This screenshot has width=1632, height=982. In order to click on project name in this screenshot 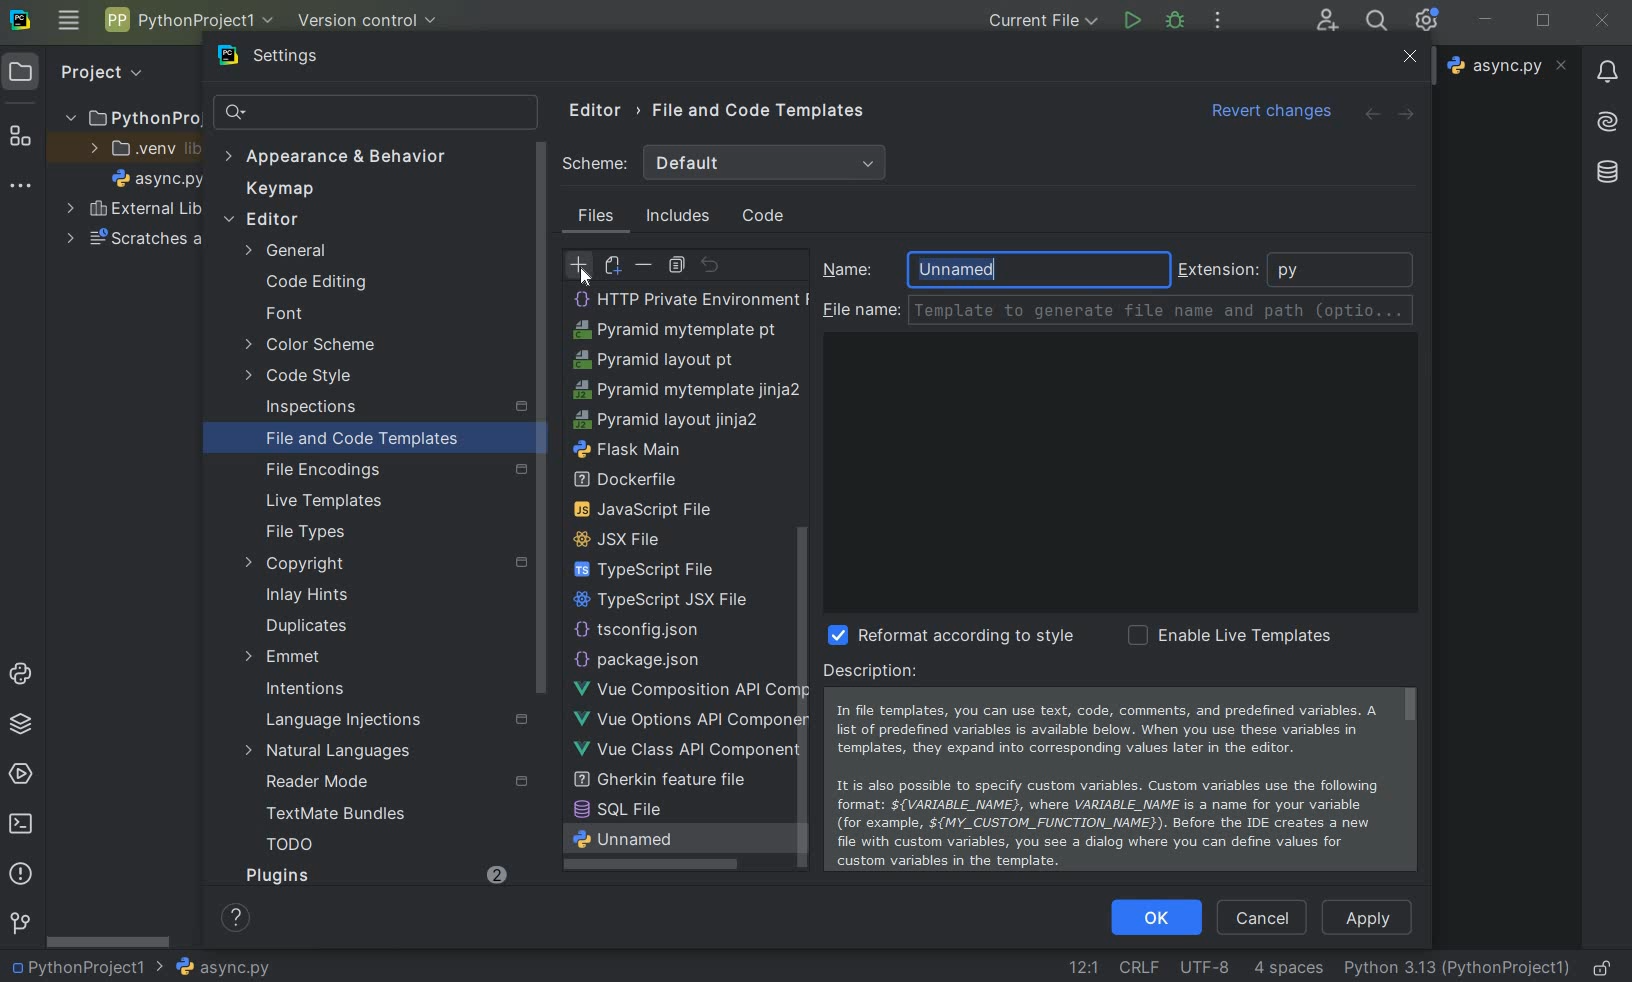, I will do `click(188, 20)`.